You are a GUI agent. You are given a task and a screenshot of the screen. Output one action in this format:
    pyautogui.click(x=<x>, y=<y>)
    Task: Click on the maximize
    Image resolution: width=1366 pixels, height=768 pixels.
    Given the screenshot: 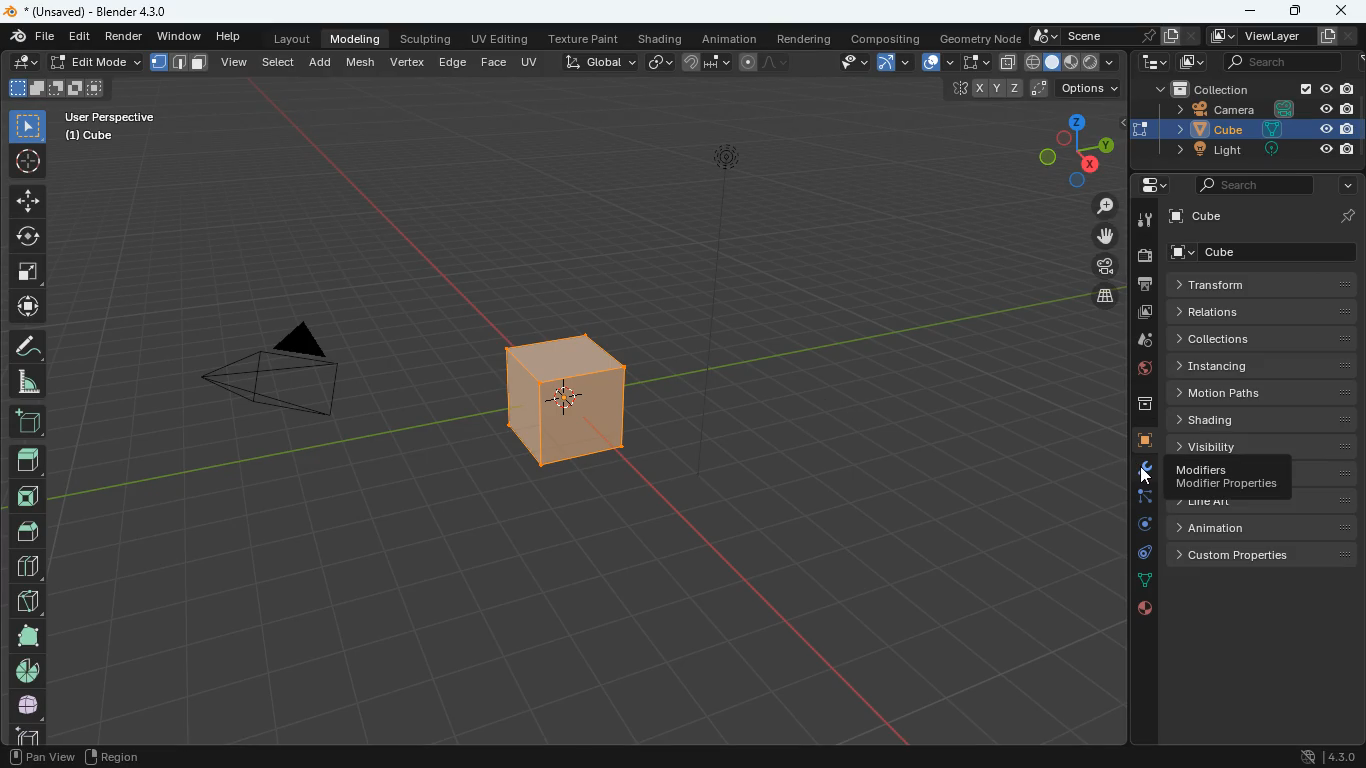 What is the action you would take?
    pyautogui.click(x=1298, y=11)
    